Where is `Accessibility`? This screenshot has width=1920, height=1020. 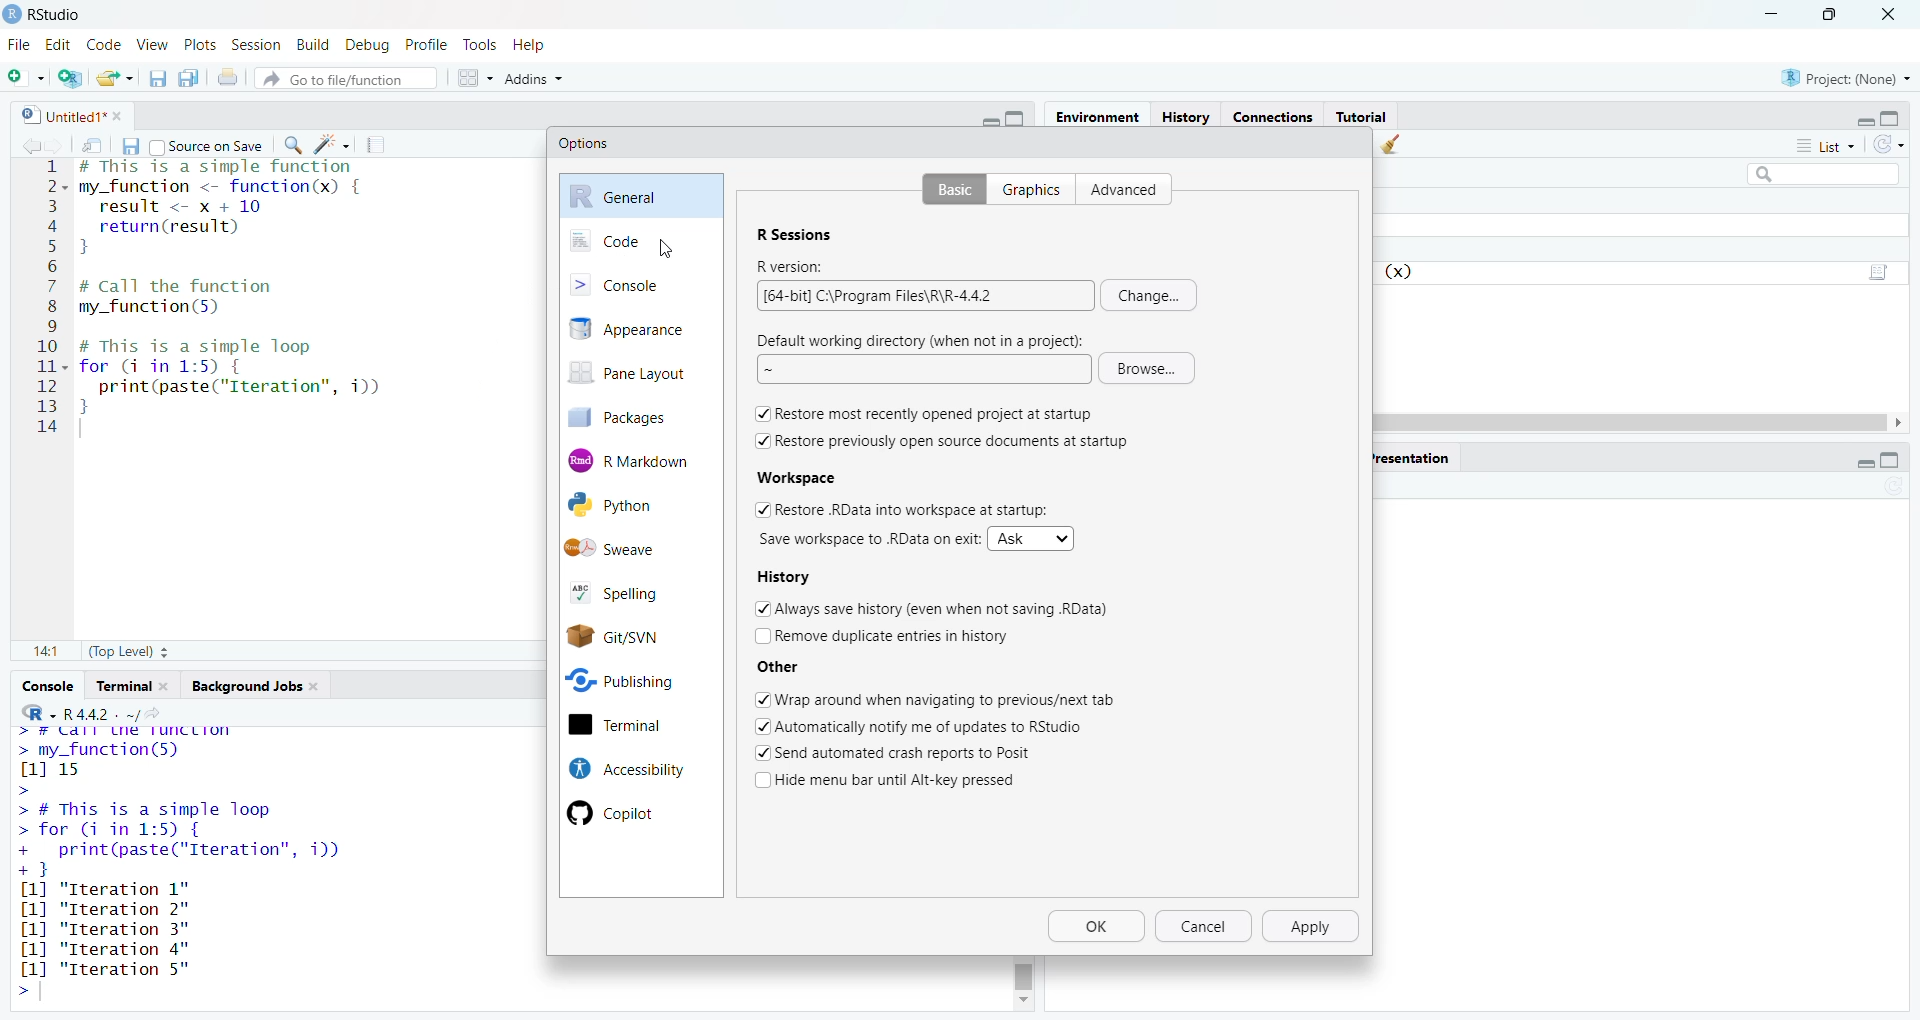 Accessibility is located at coordinates (624, 768).